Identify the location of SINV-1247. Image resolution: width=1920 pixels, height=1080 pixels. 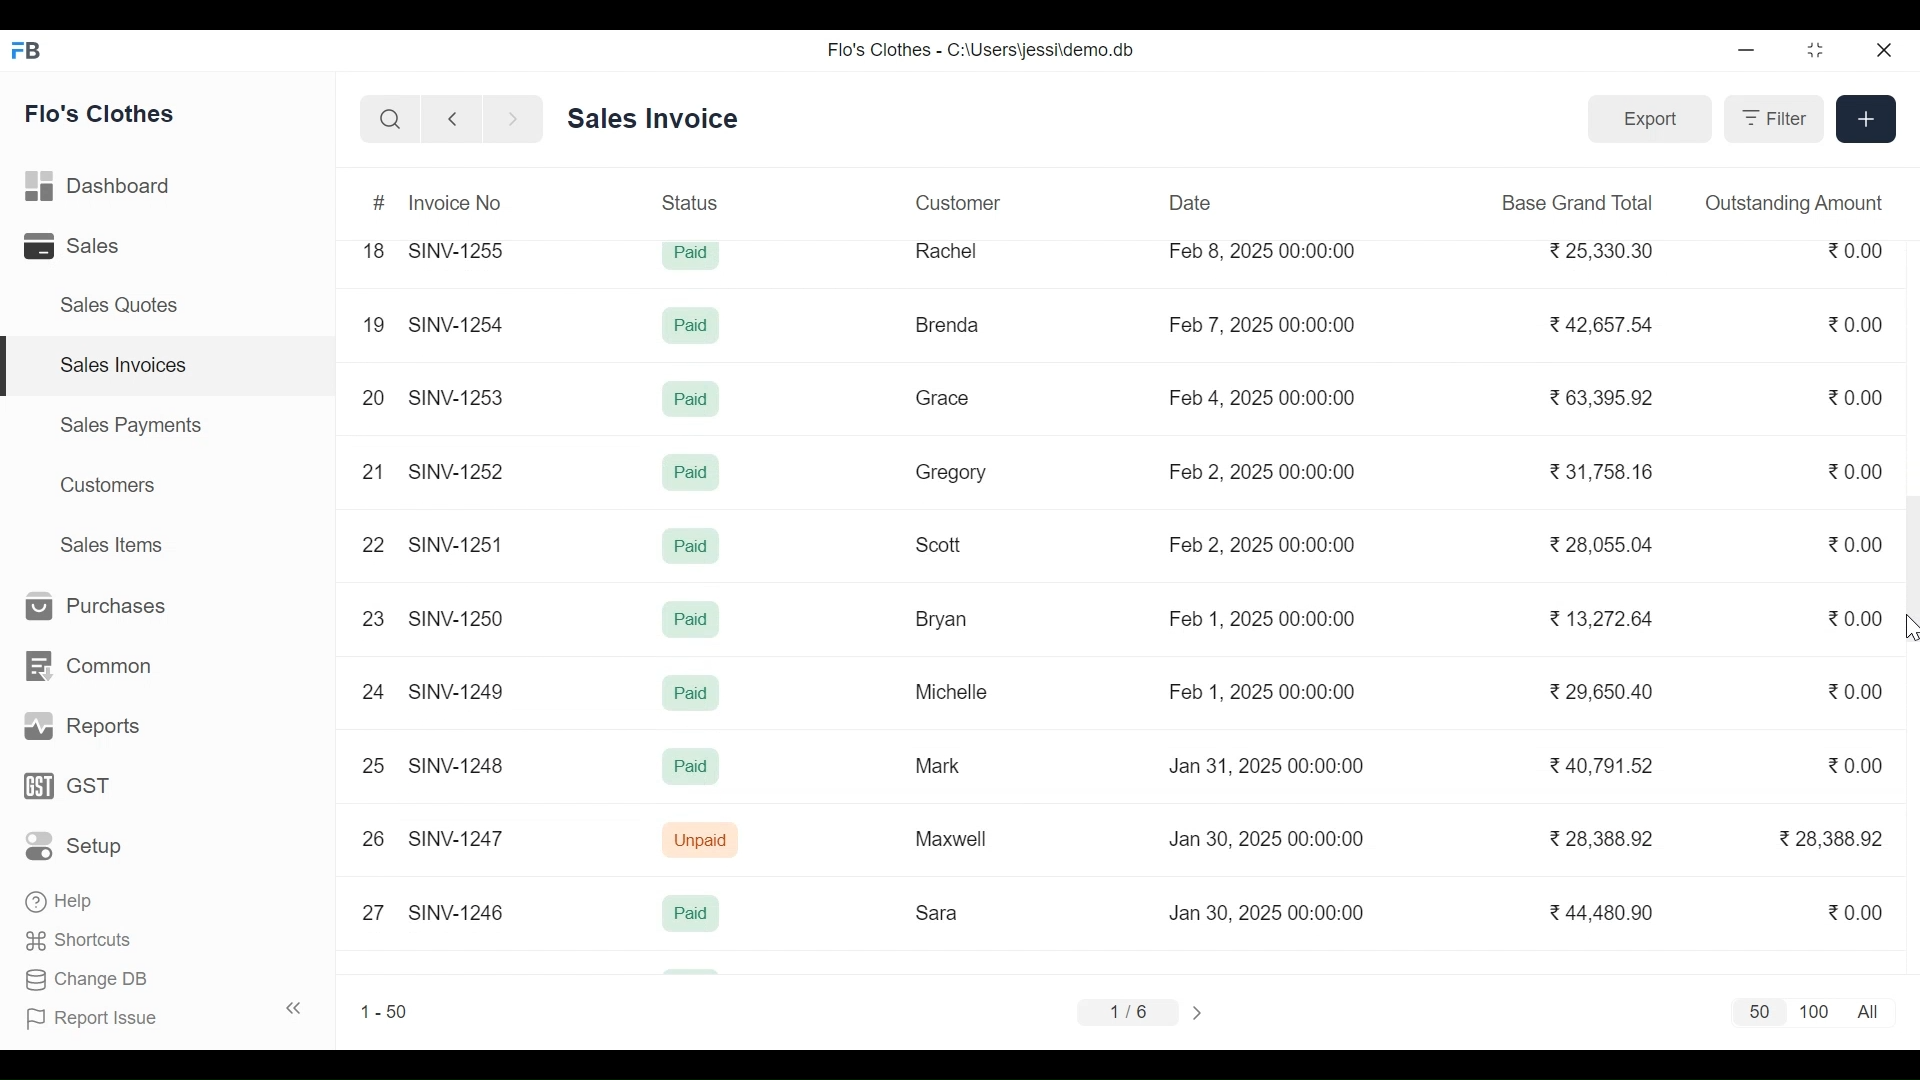
(460, 838).